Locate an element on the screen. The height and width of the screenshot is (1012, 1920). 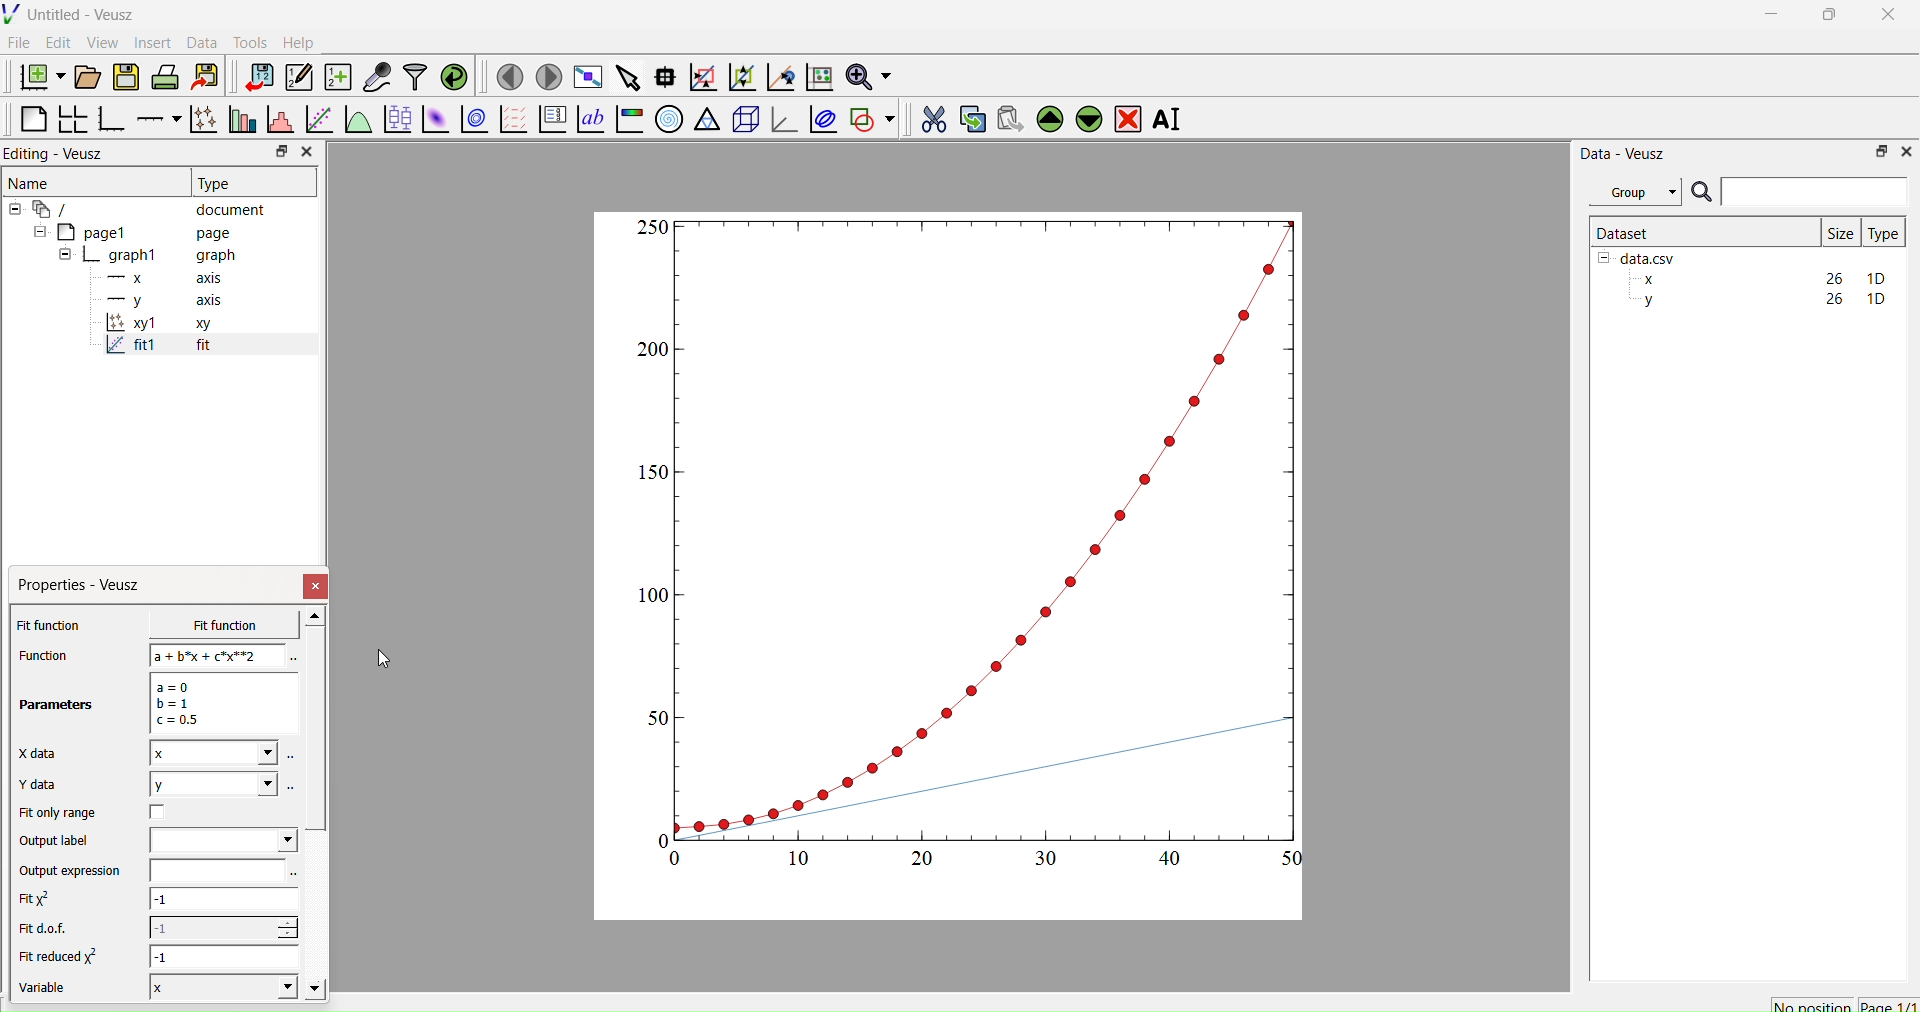
Copy is located at coordinates (967, 117).